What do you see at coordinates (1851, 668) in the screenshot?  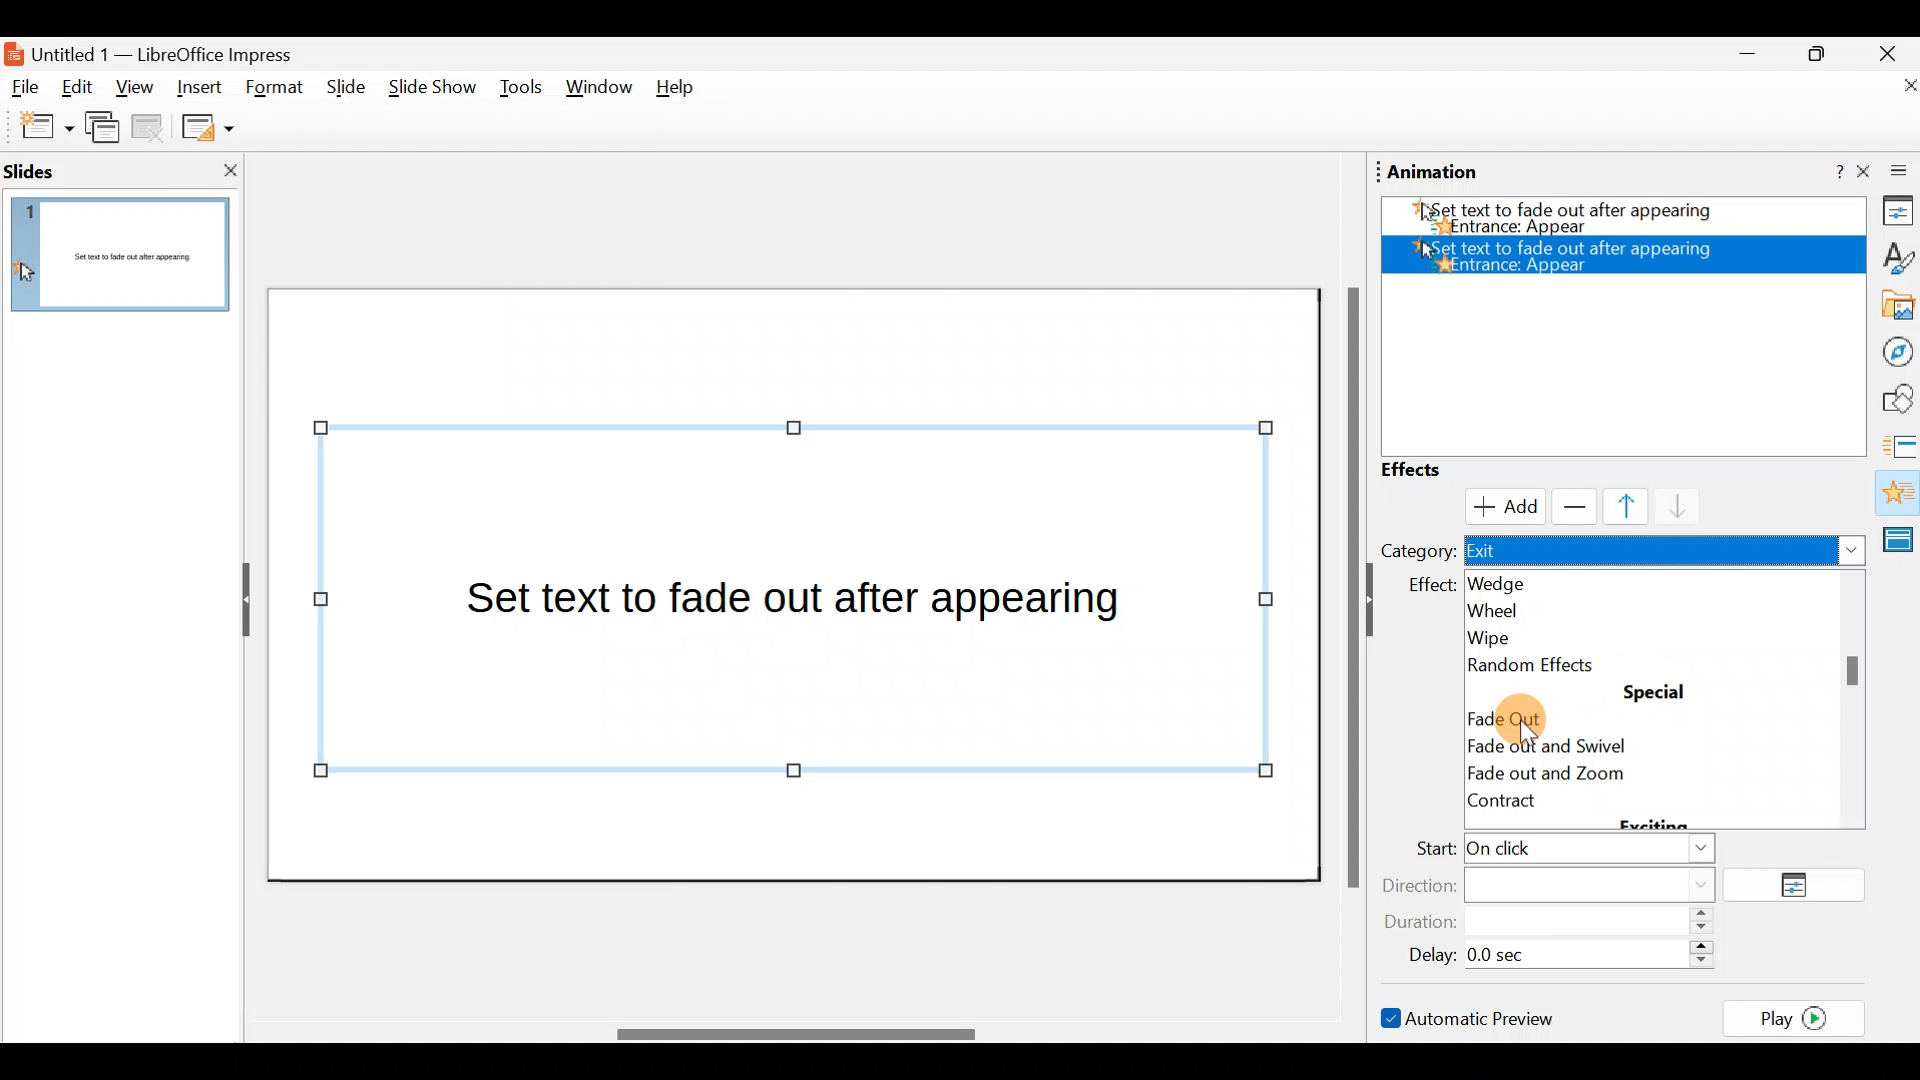 I see `scroll bar` at bounding box center [1851, 668].